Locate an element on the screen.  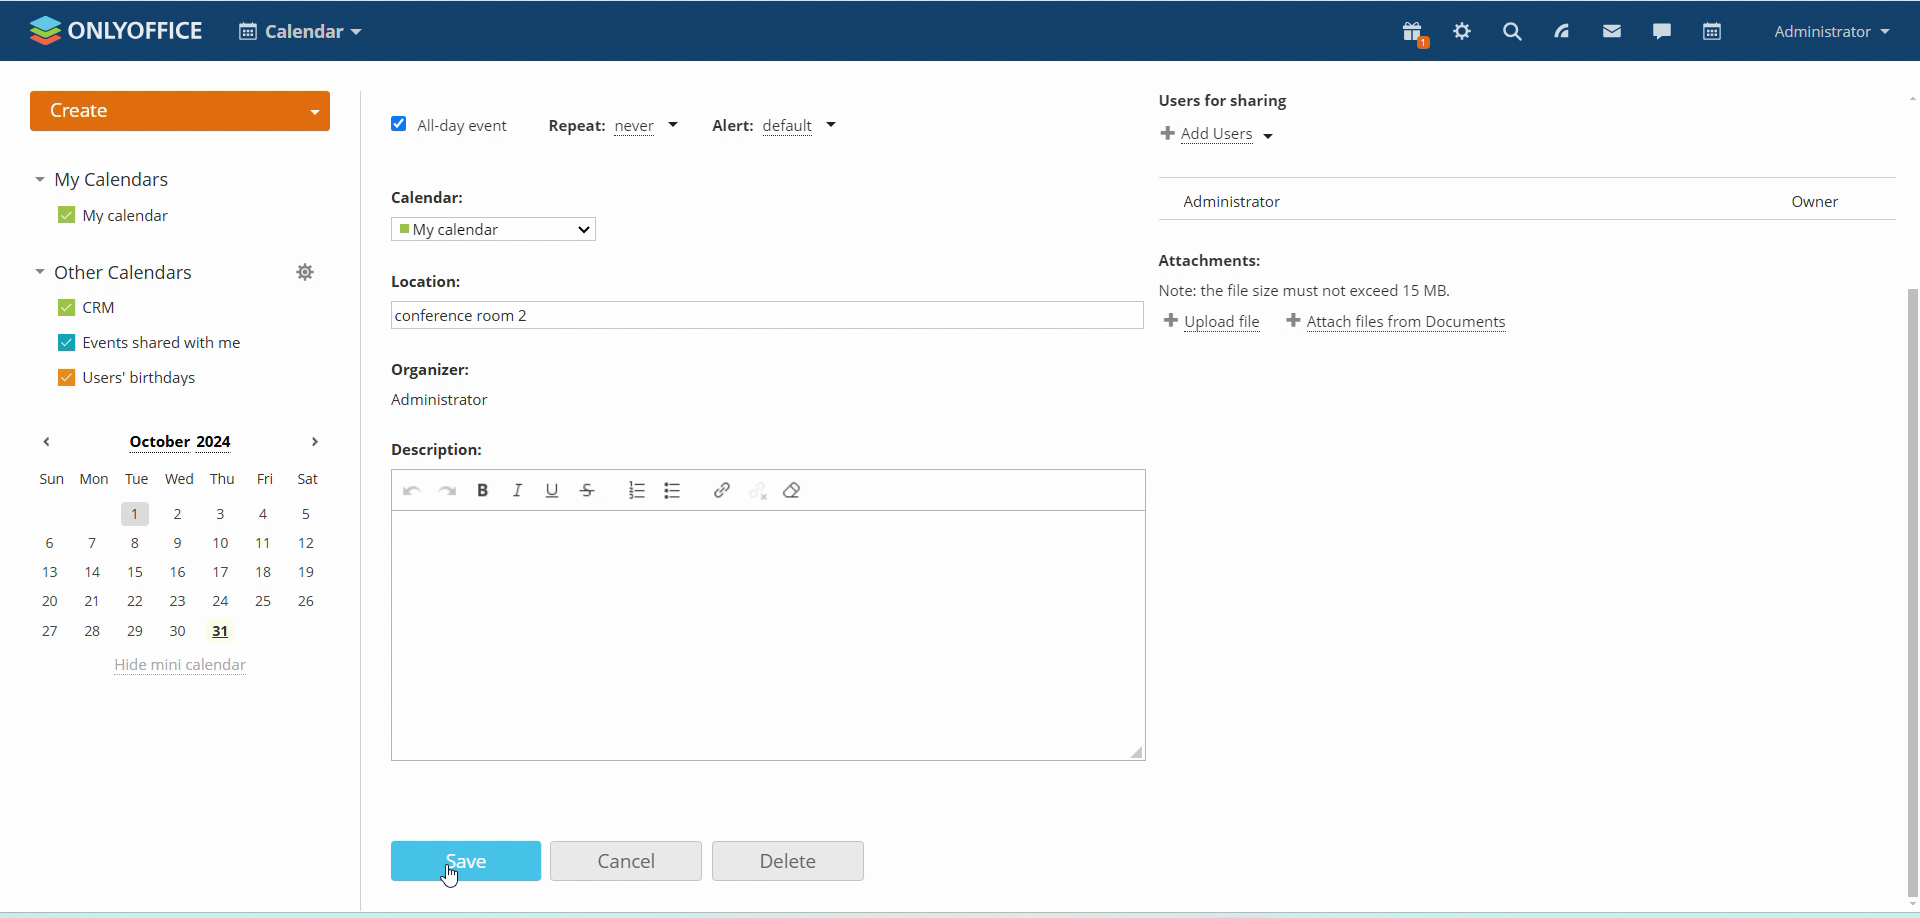
scroll down is located at coordinates (1908, 909).